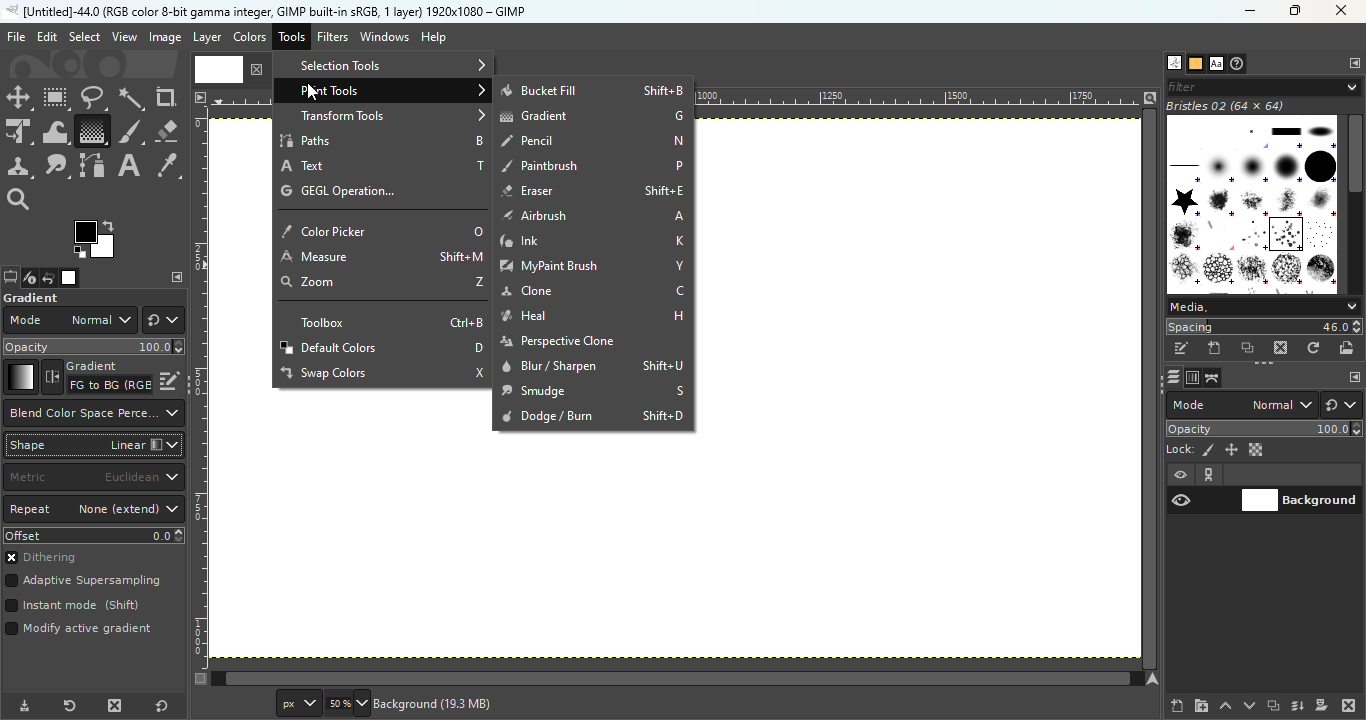 The image size is (1366, 720). Describe the element at coordinates (168, 167) in the screenshot. I see `Color picker tool` at that location.